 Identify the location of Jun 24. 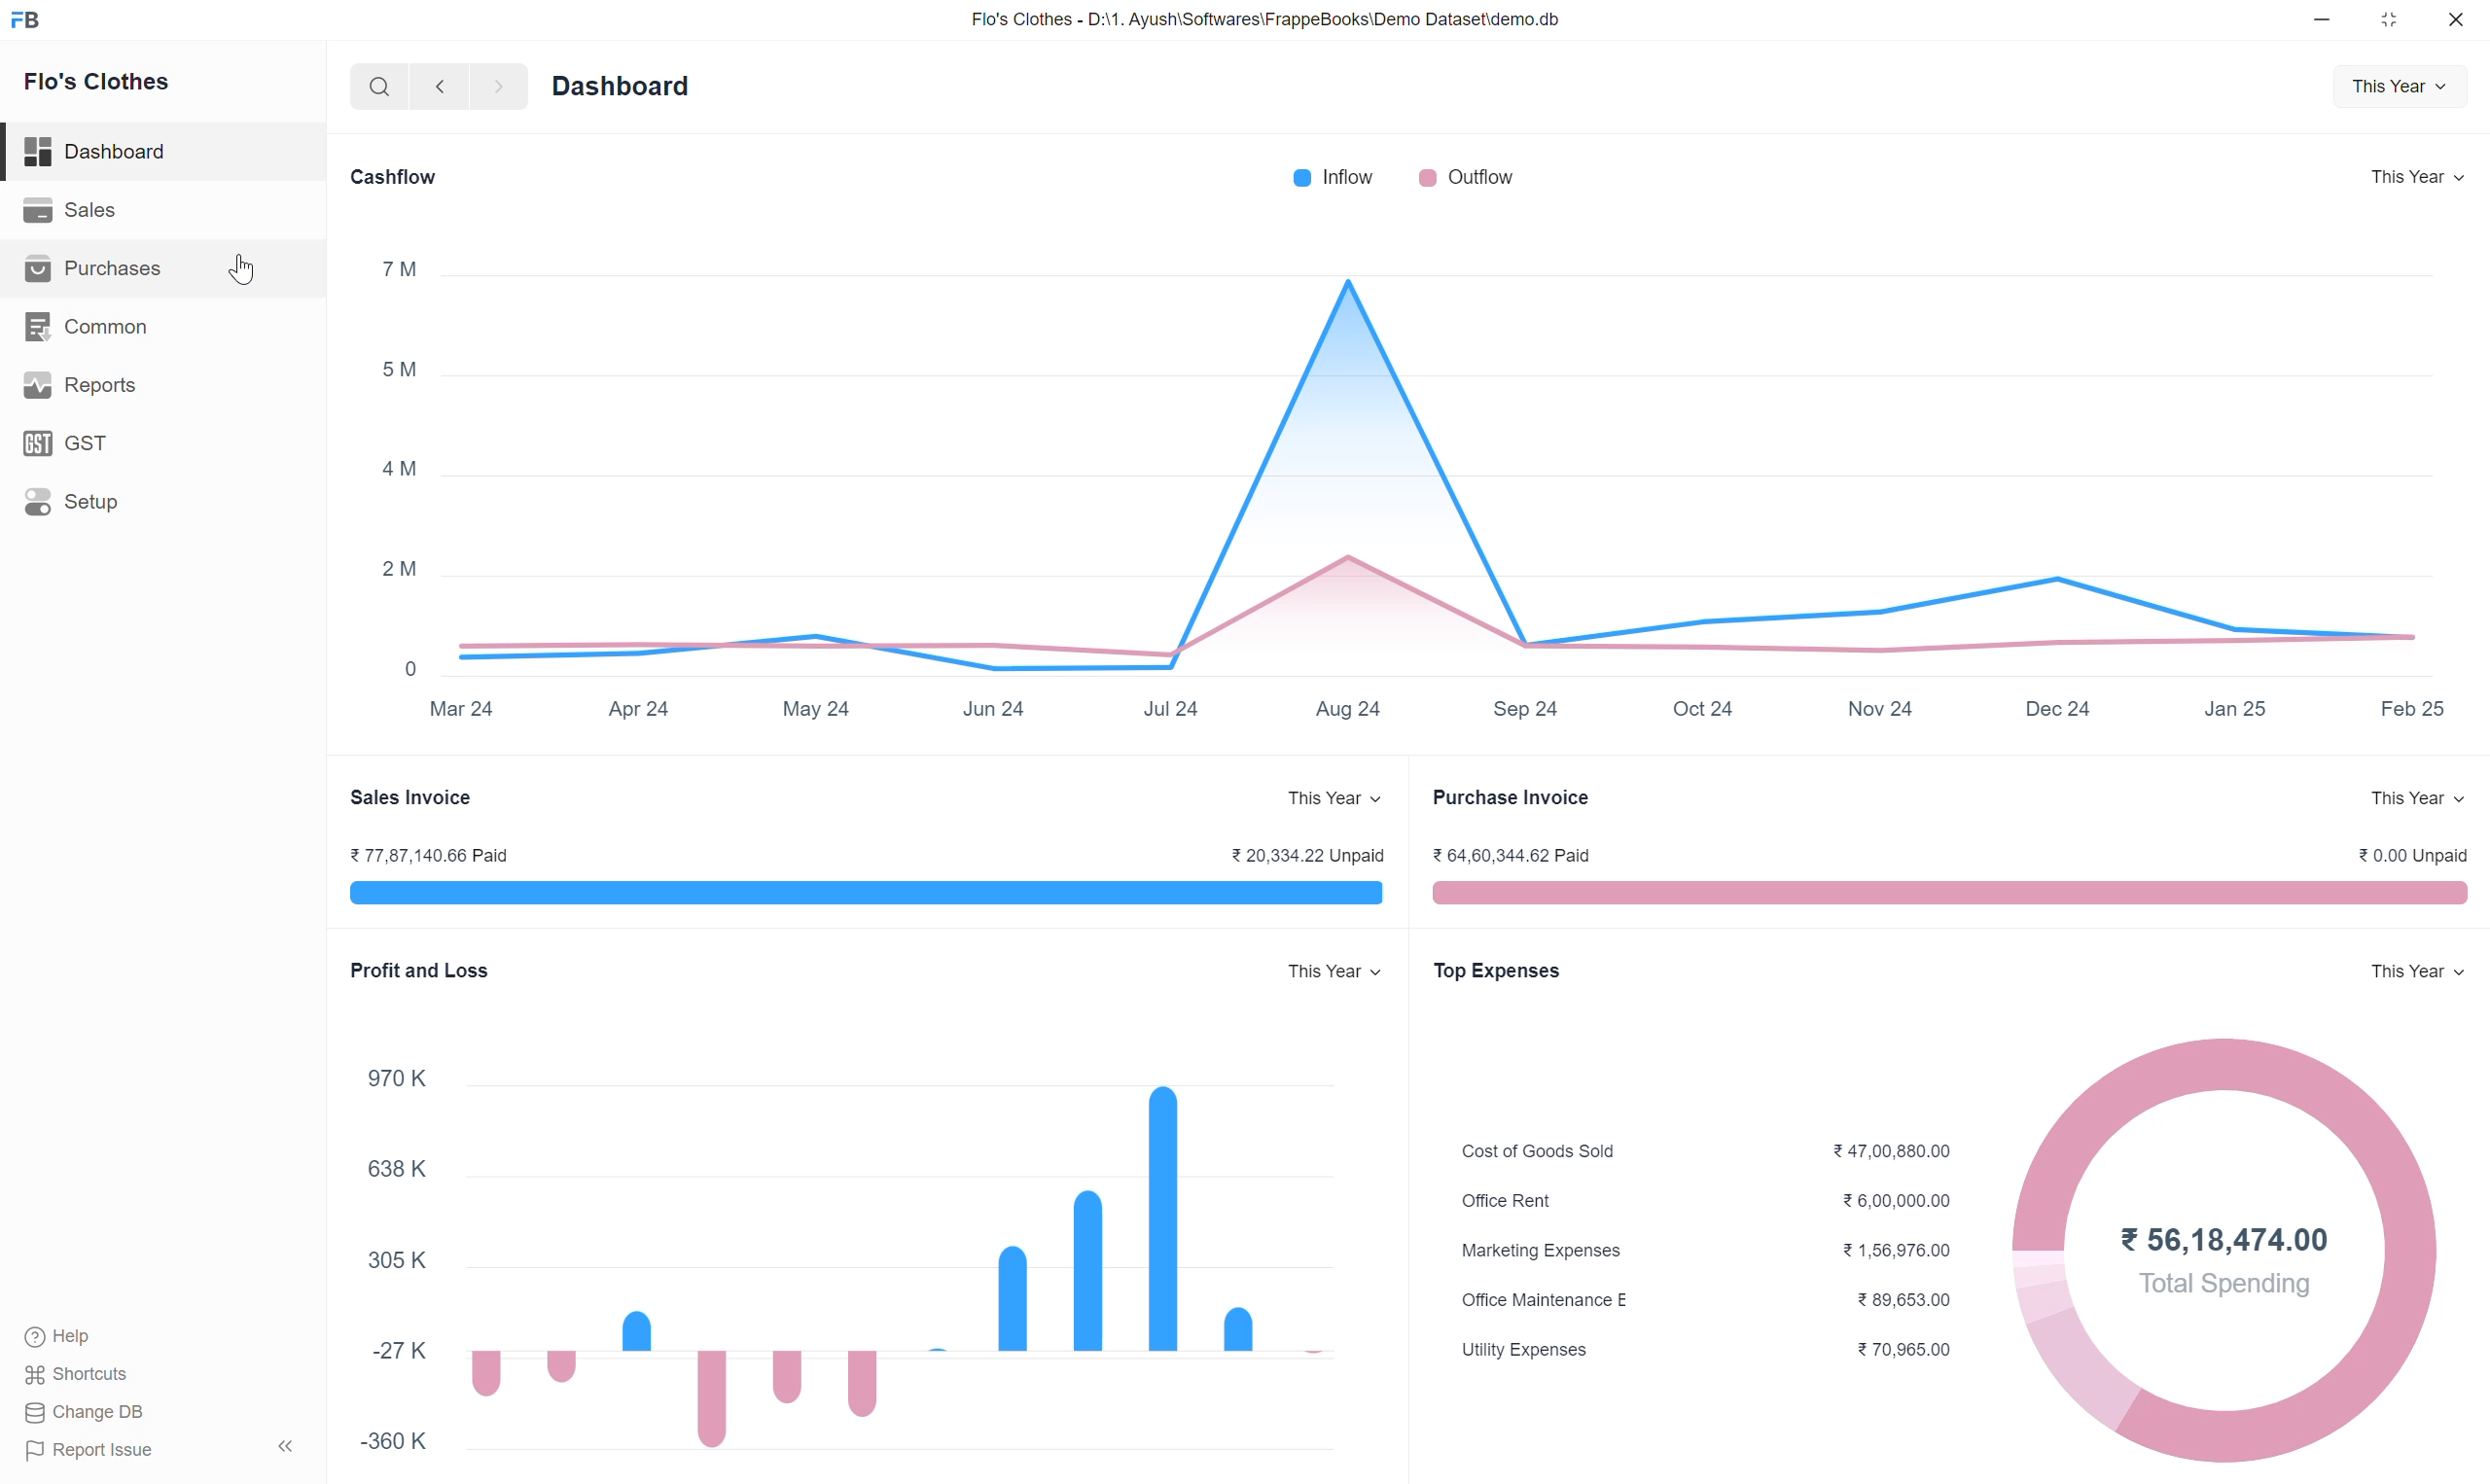
(994, 708).